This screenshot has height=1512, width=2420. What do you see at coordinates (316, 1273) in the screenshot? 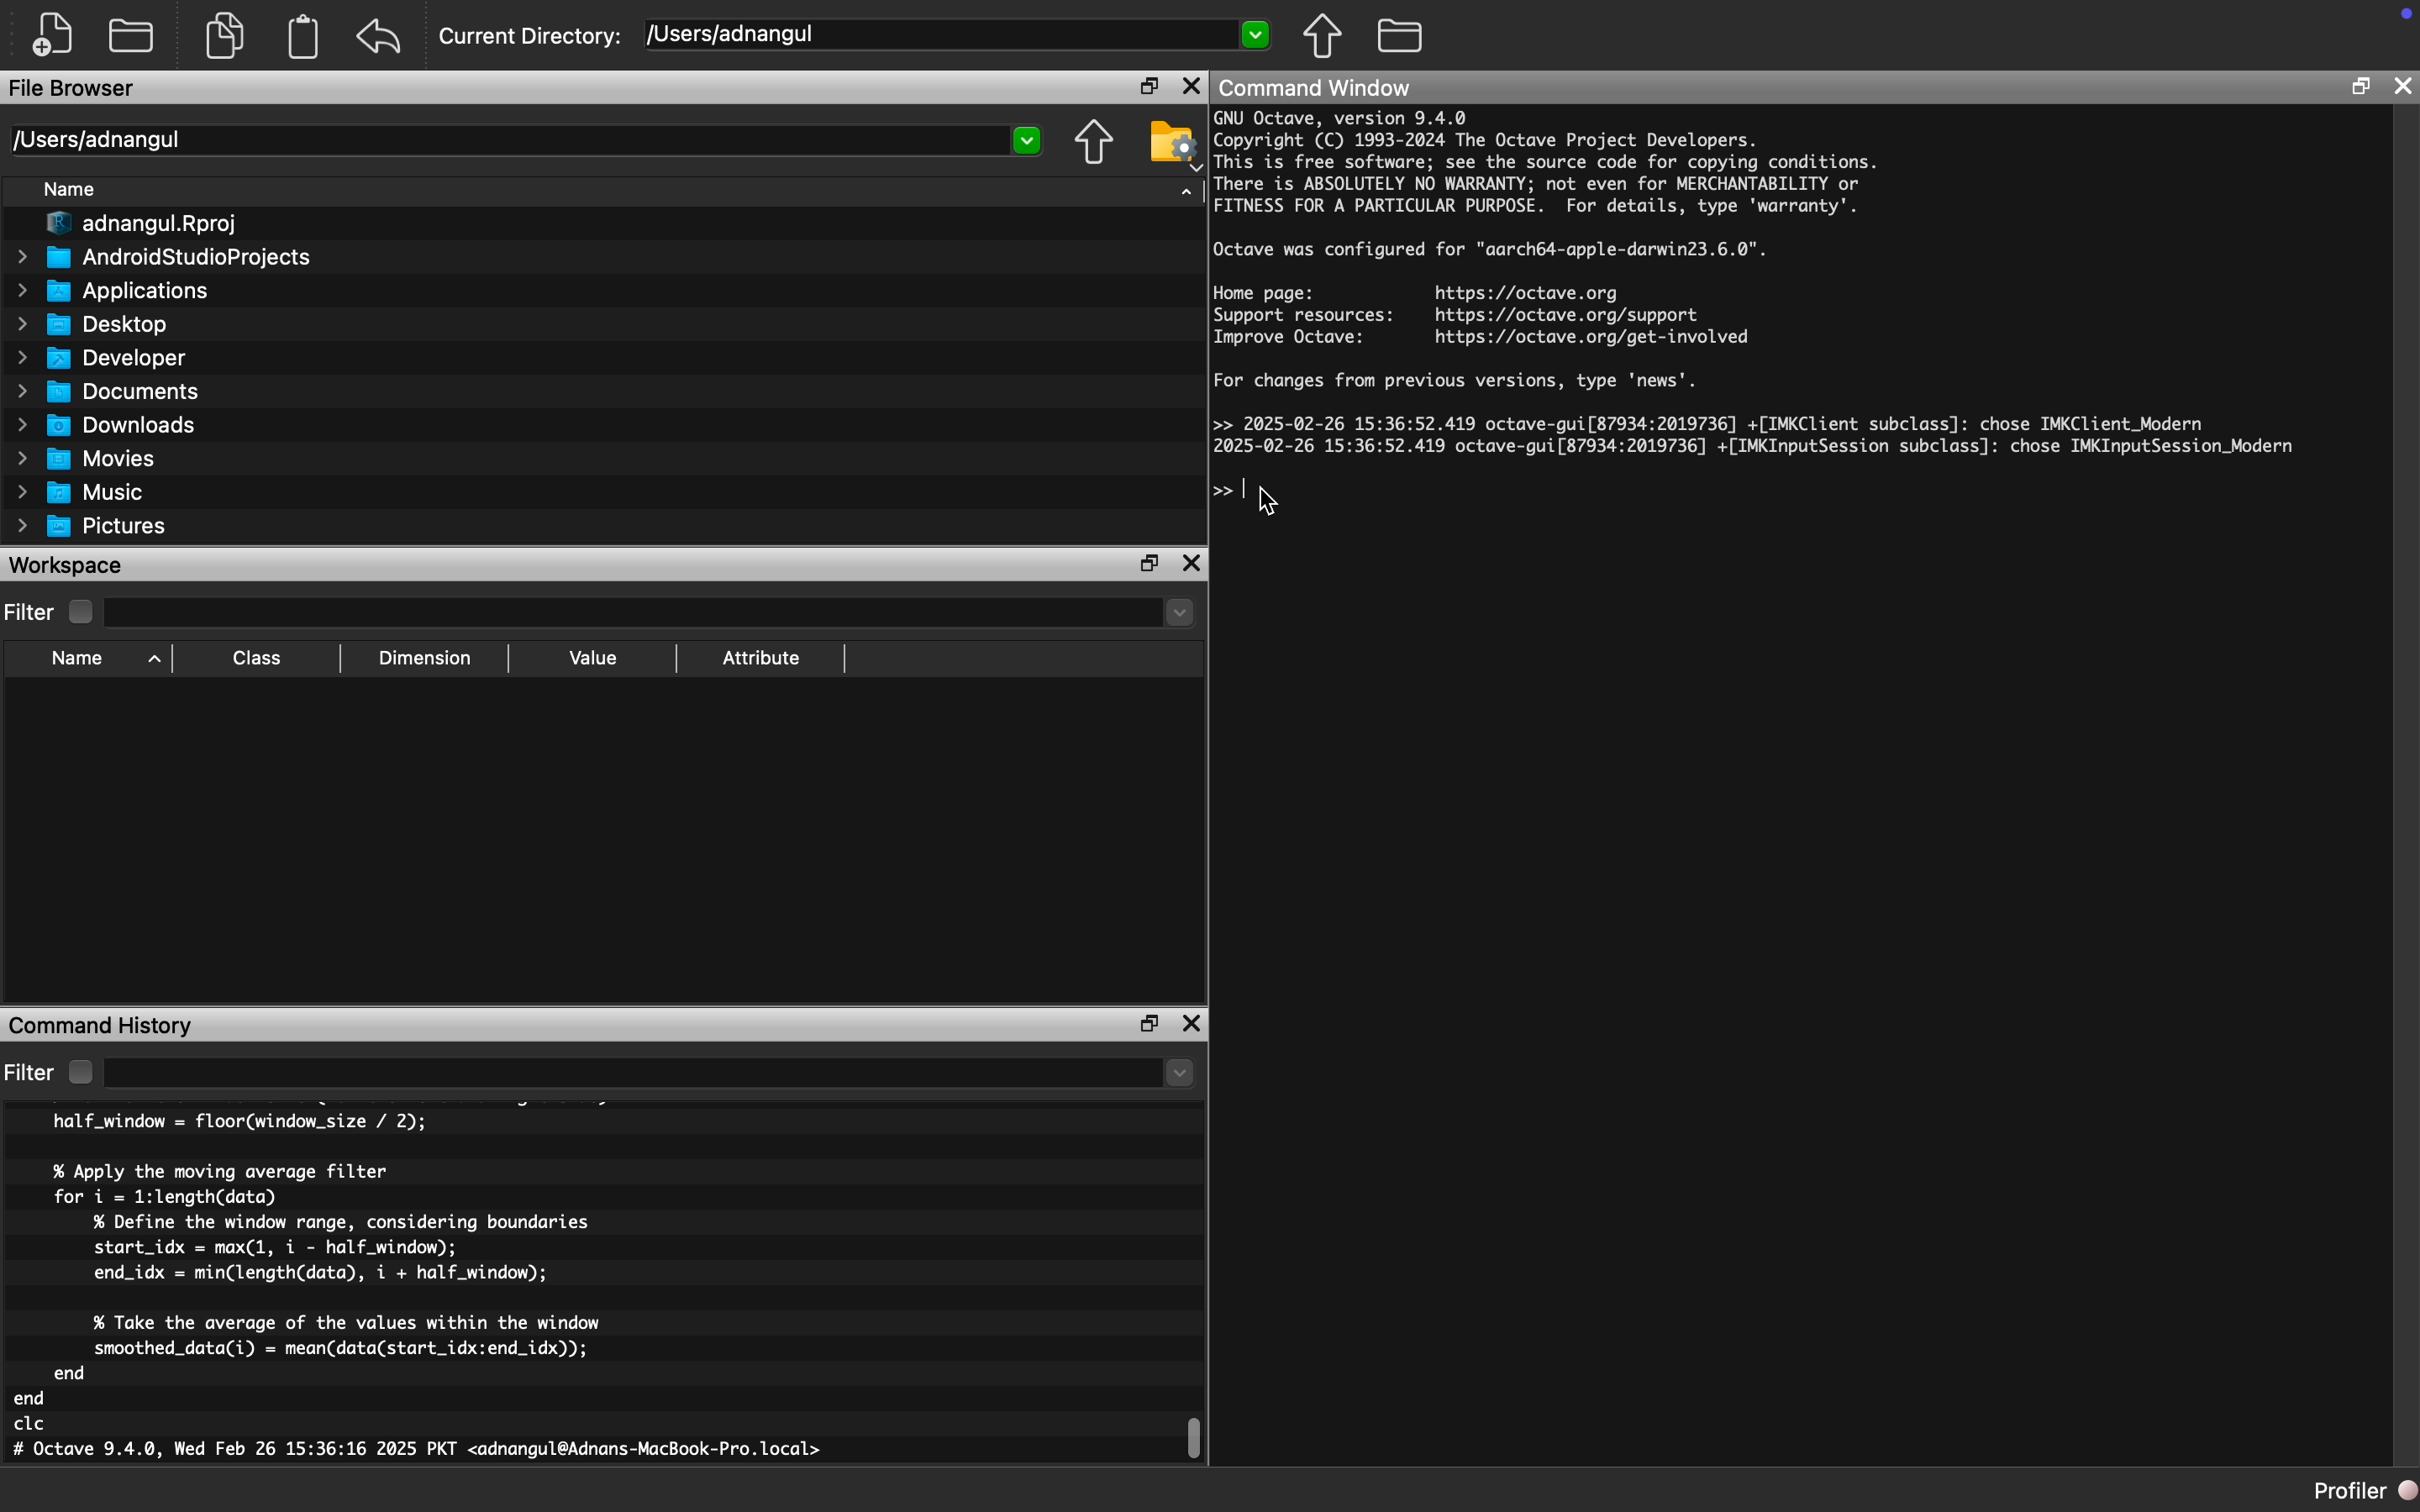
I see `half_window = floor(window_size / 2);
% Apply the moving average filter
for i = 1:length(data)
% Define the window range, considering boundaries
start_idx = max(1, i - half_window);
end_idx = min(length(data), i + half_window);
% Take the average of the values within the window
smoothed_data(i) = mean(data(start_idx:end_idx));
end
end
cle` at bounding box center [316, 1273].